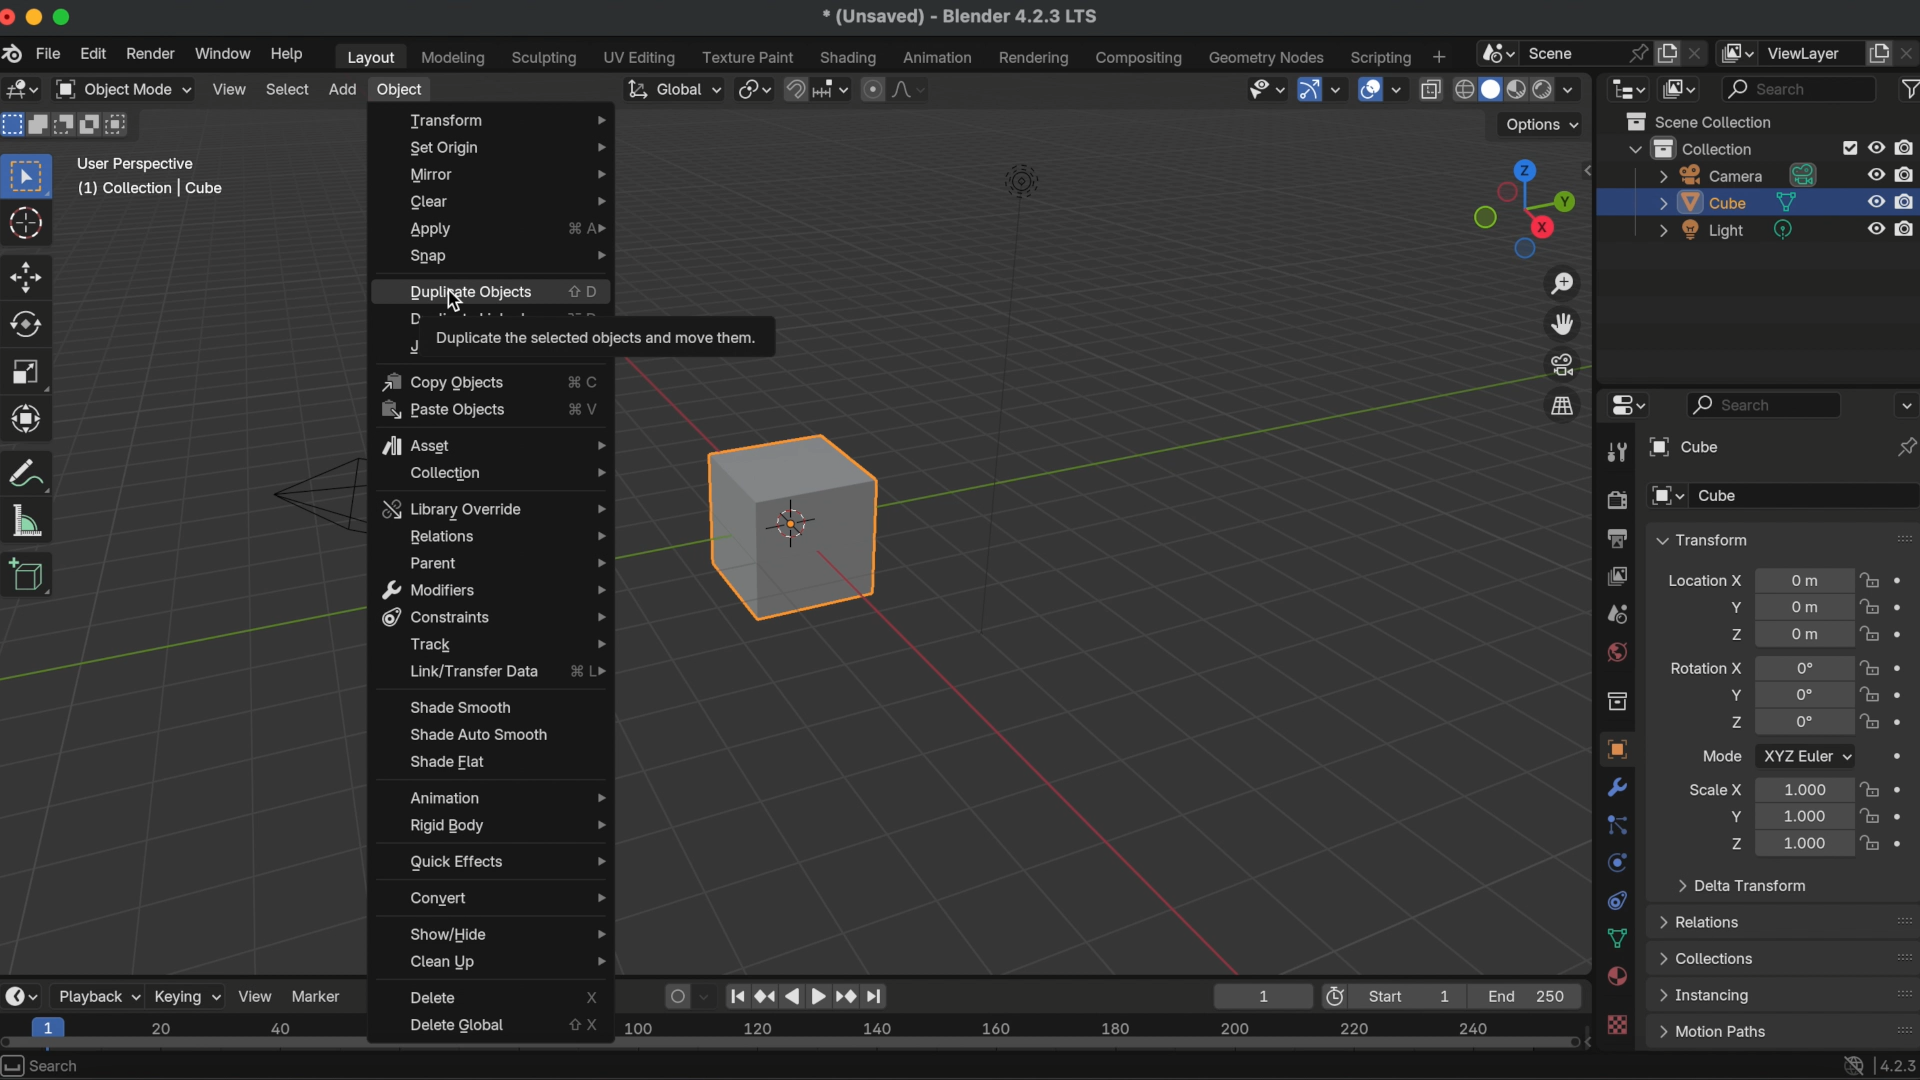 Image resolution: width=1920 pixels, height=1080 pixels. Describe the element at coordinates (506, 292) in the screenshot. I see `duplicate objects` at that location.